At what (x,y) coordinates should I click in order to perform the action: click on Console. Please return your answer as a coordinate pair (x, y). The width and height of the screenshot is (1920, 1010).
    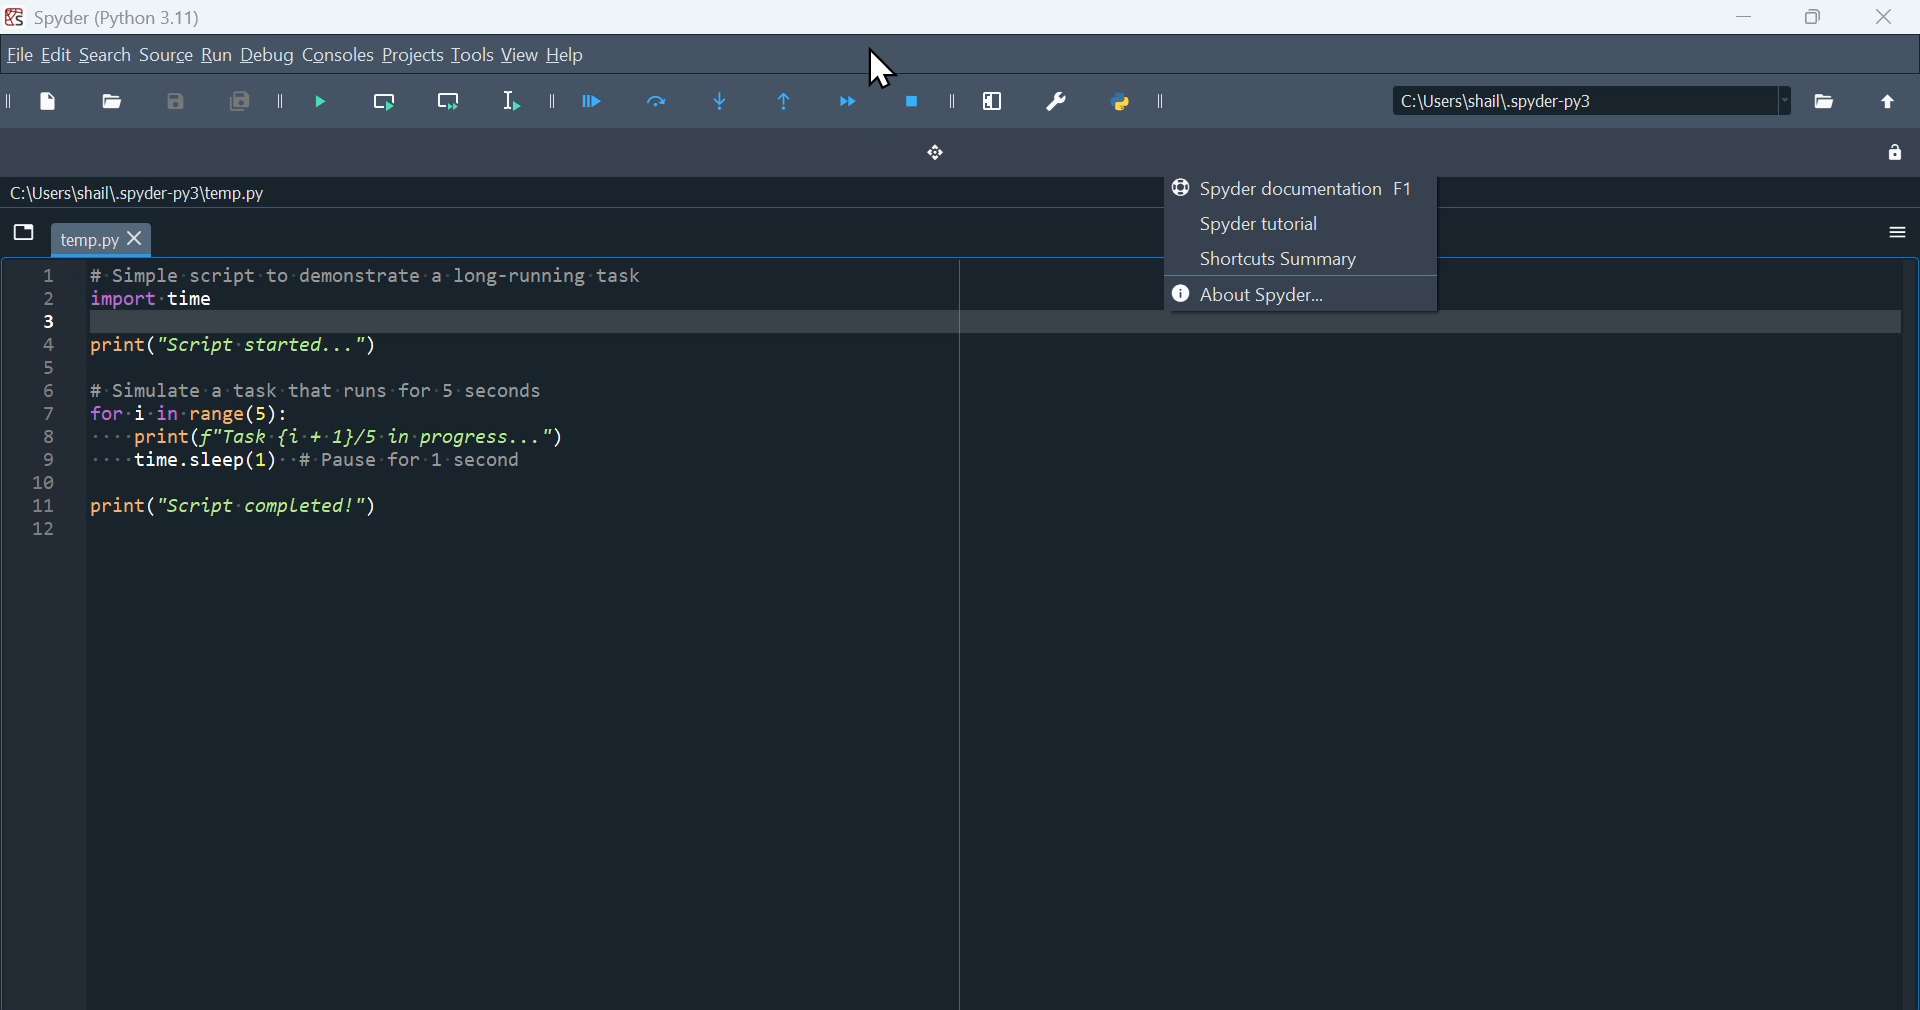
    Looking at the image, I should click on (338, 57).